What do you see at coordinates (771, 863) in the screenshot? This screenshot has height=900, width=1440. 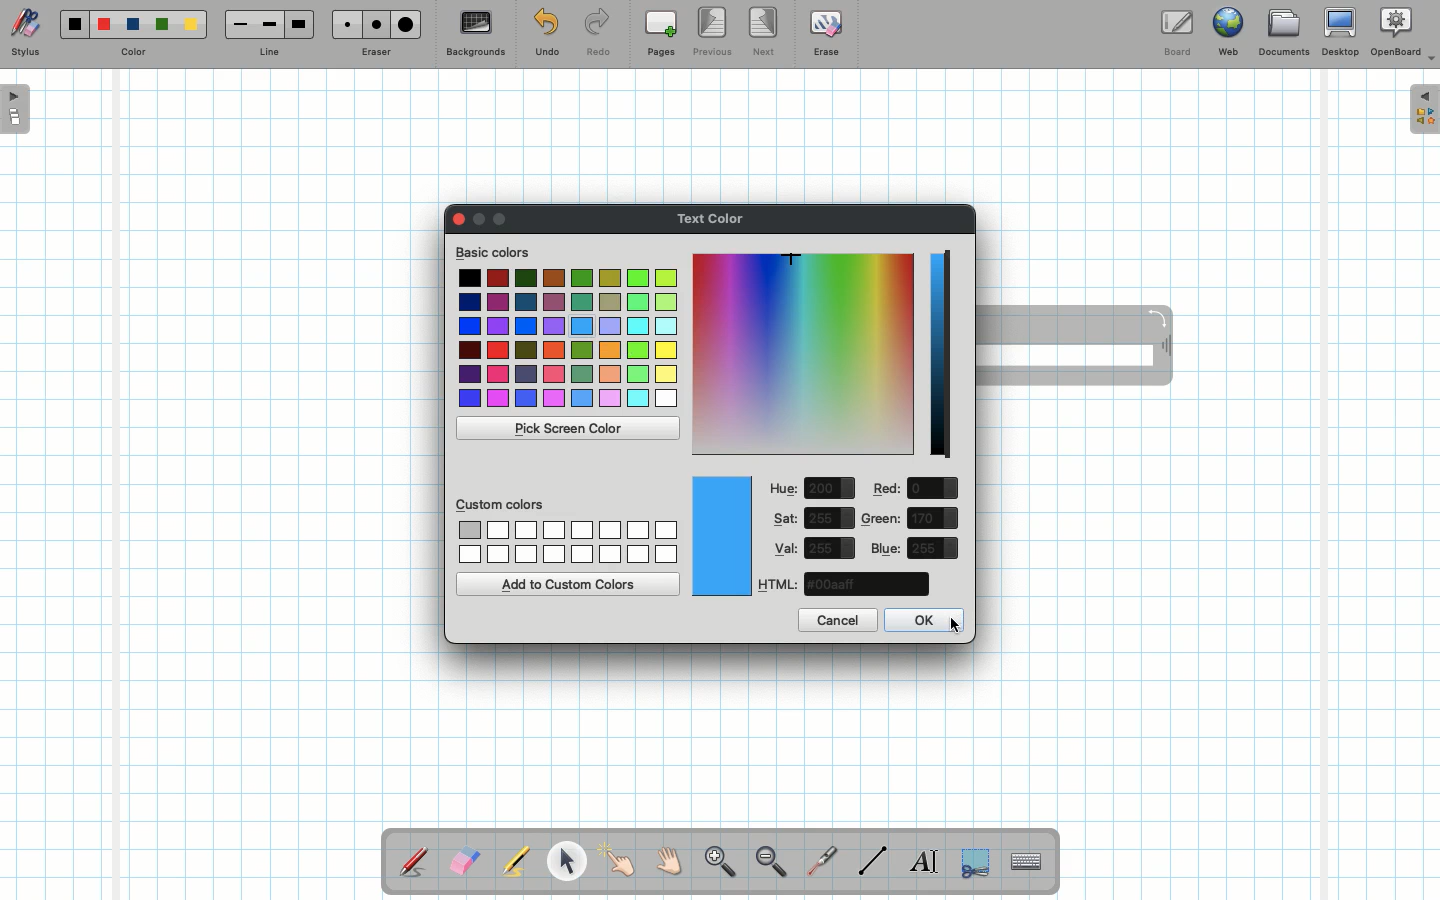 I see `Zoom out` at bounding box center [771, 863].